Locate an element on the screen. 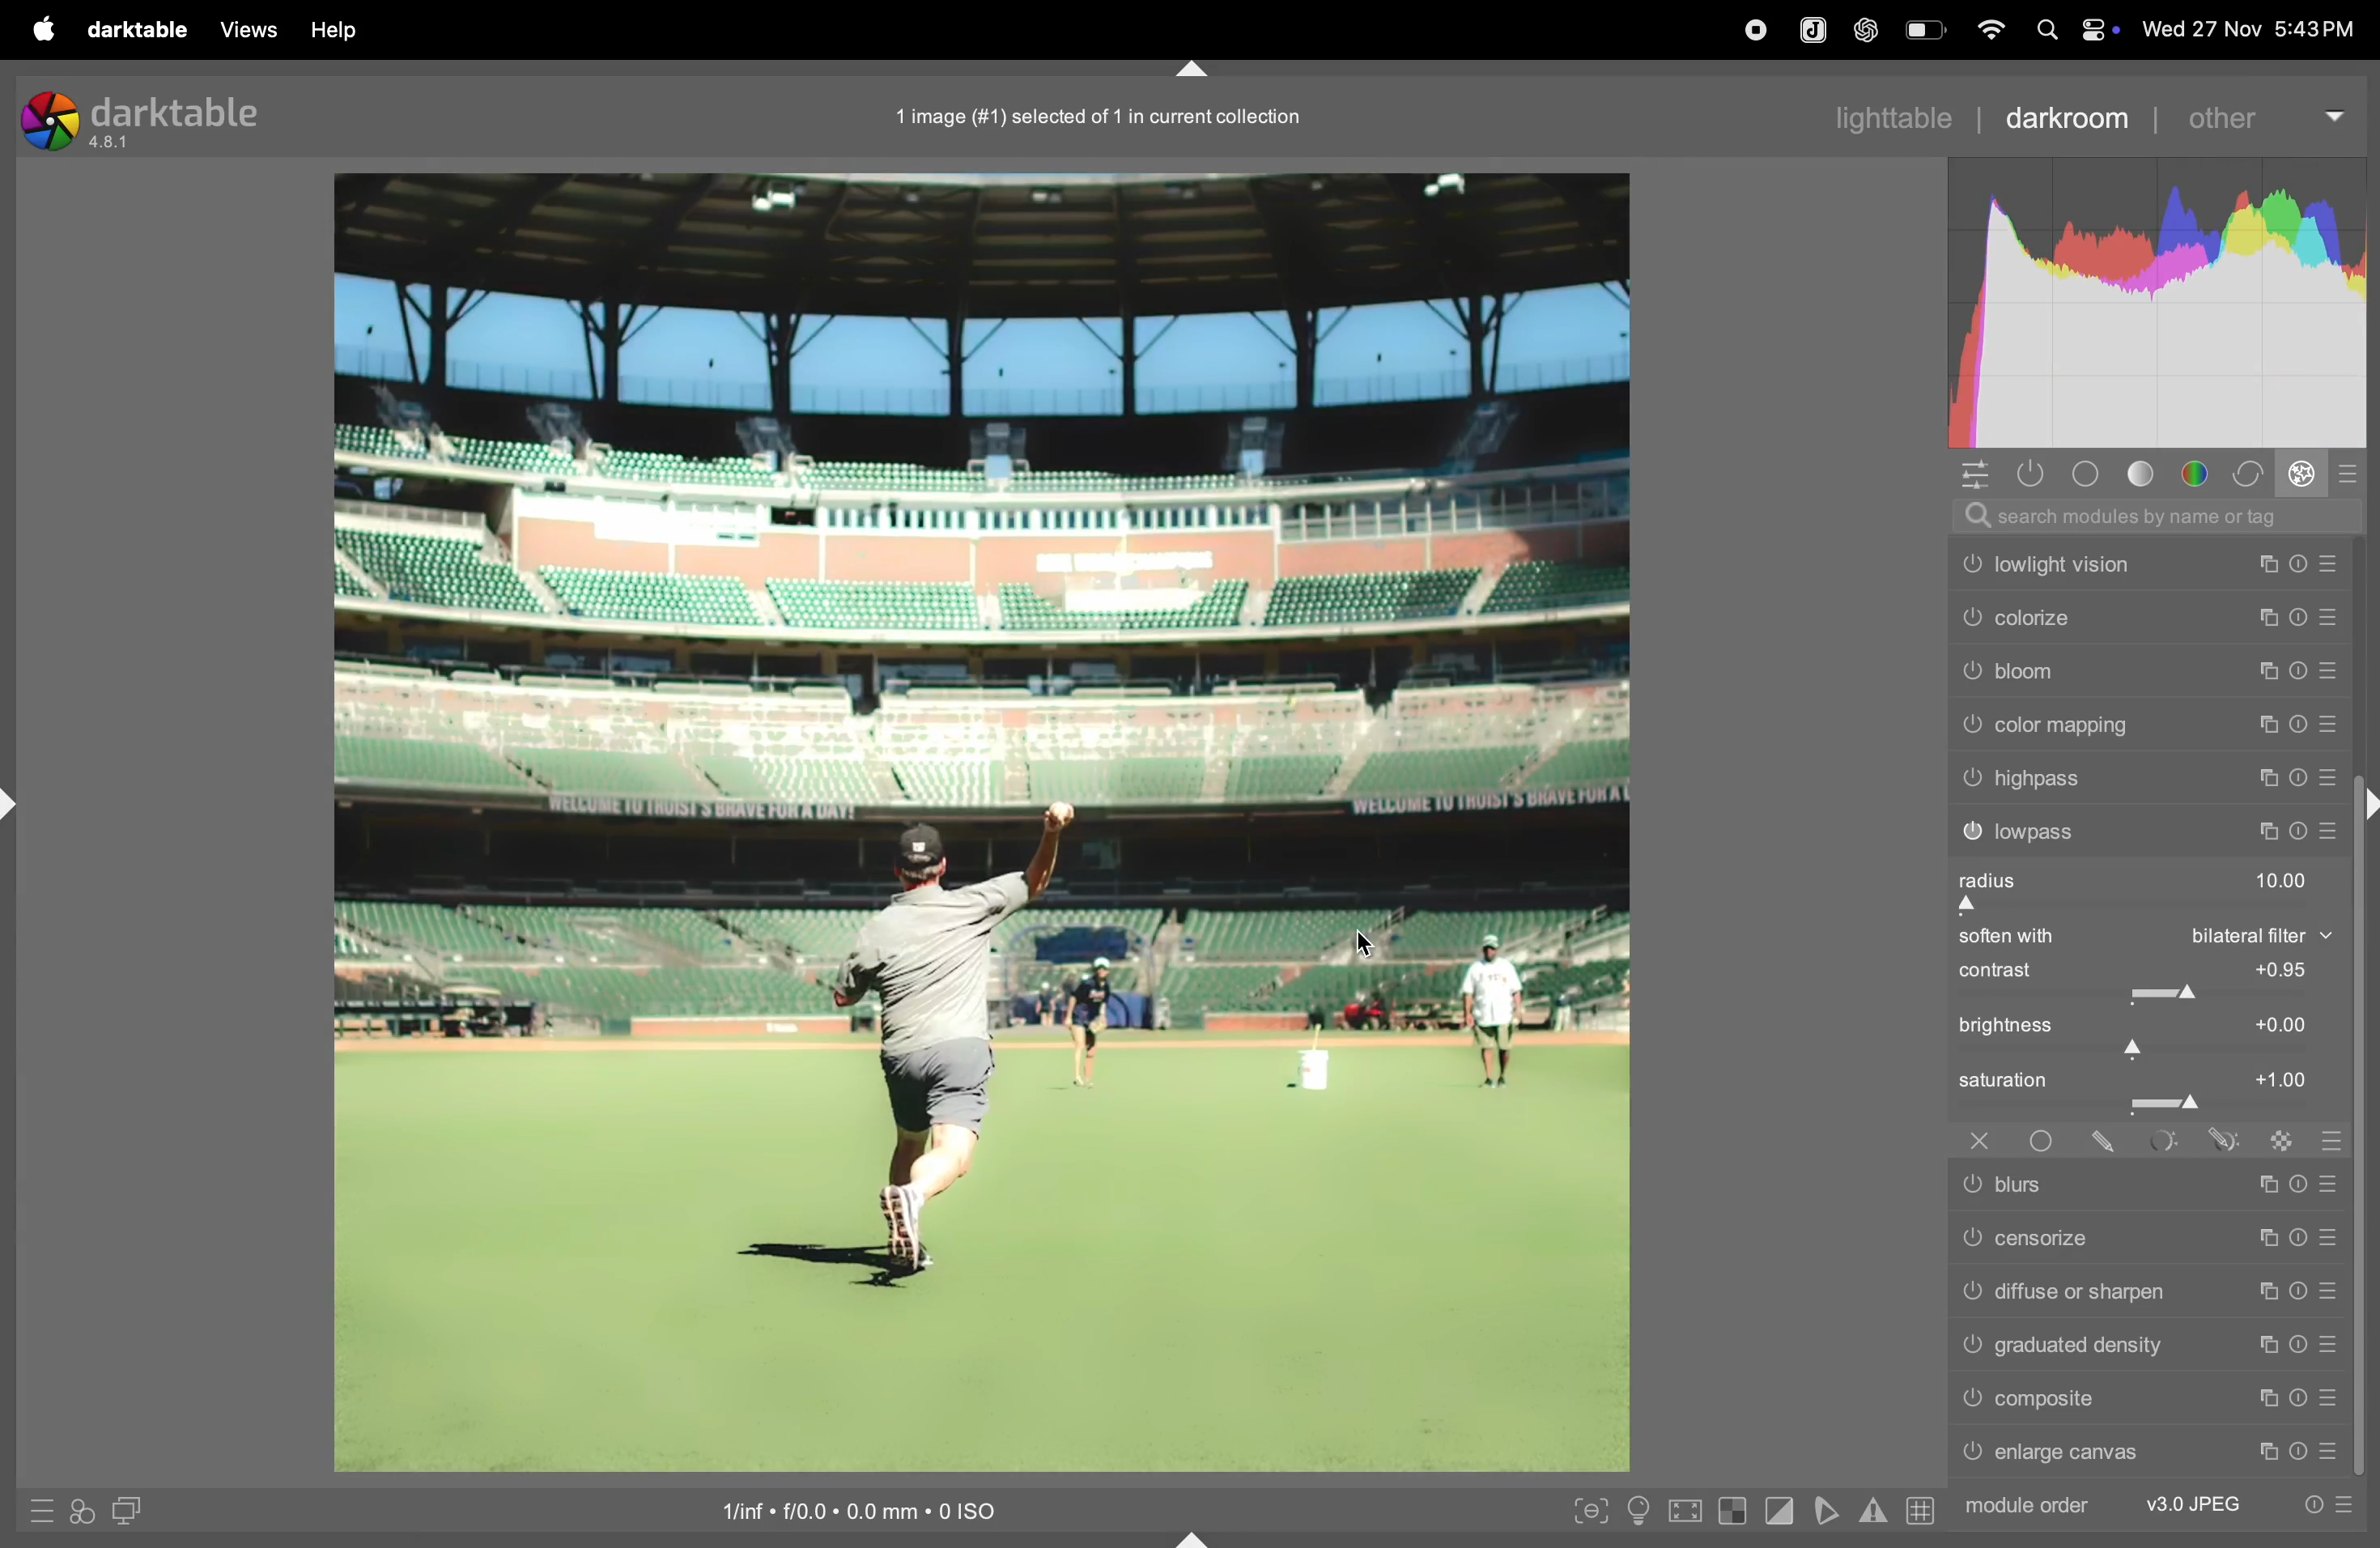 The image size is (2380, 1548). iso is located at coordinates (881, 1507).